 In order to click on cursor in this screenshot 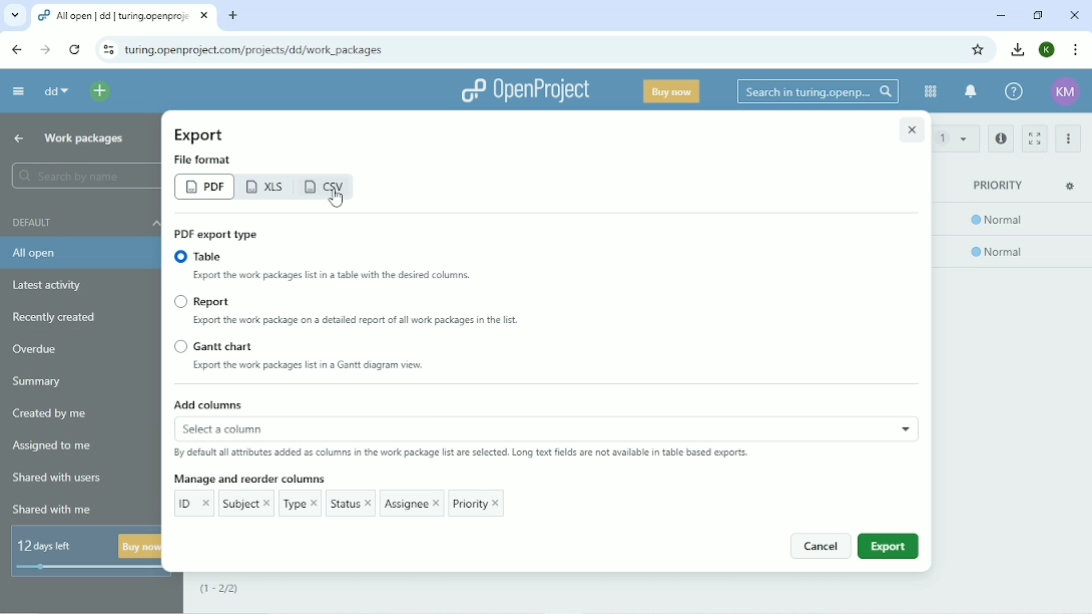, I will do `click(328, 203)`.